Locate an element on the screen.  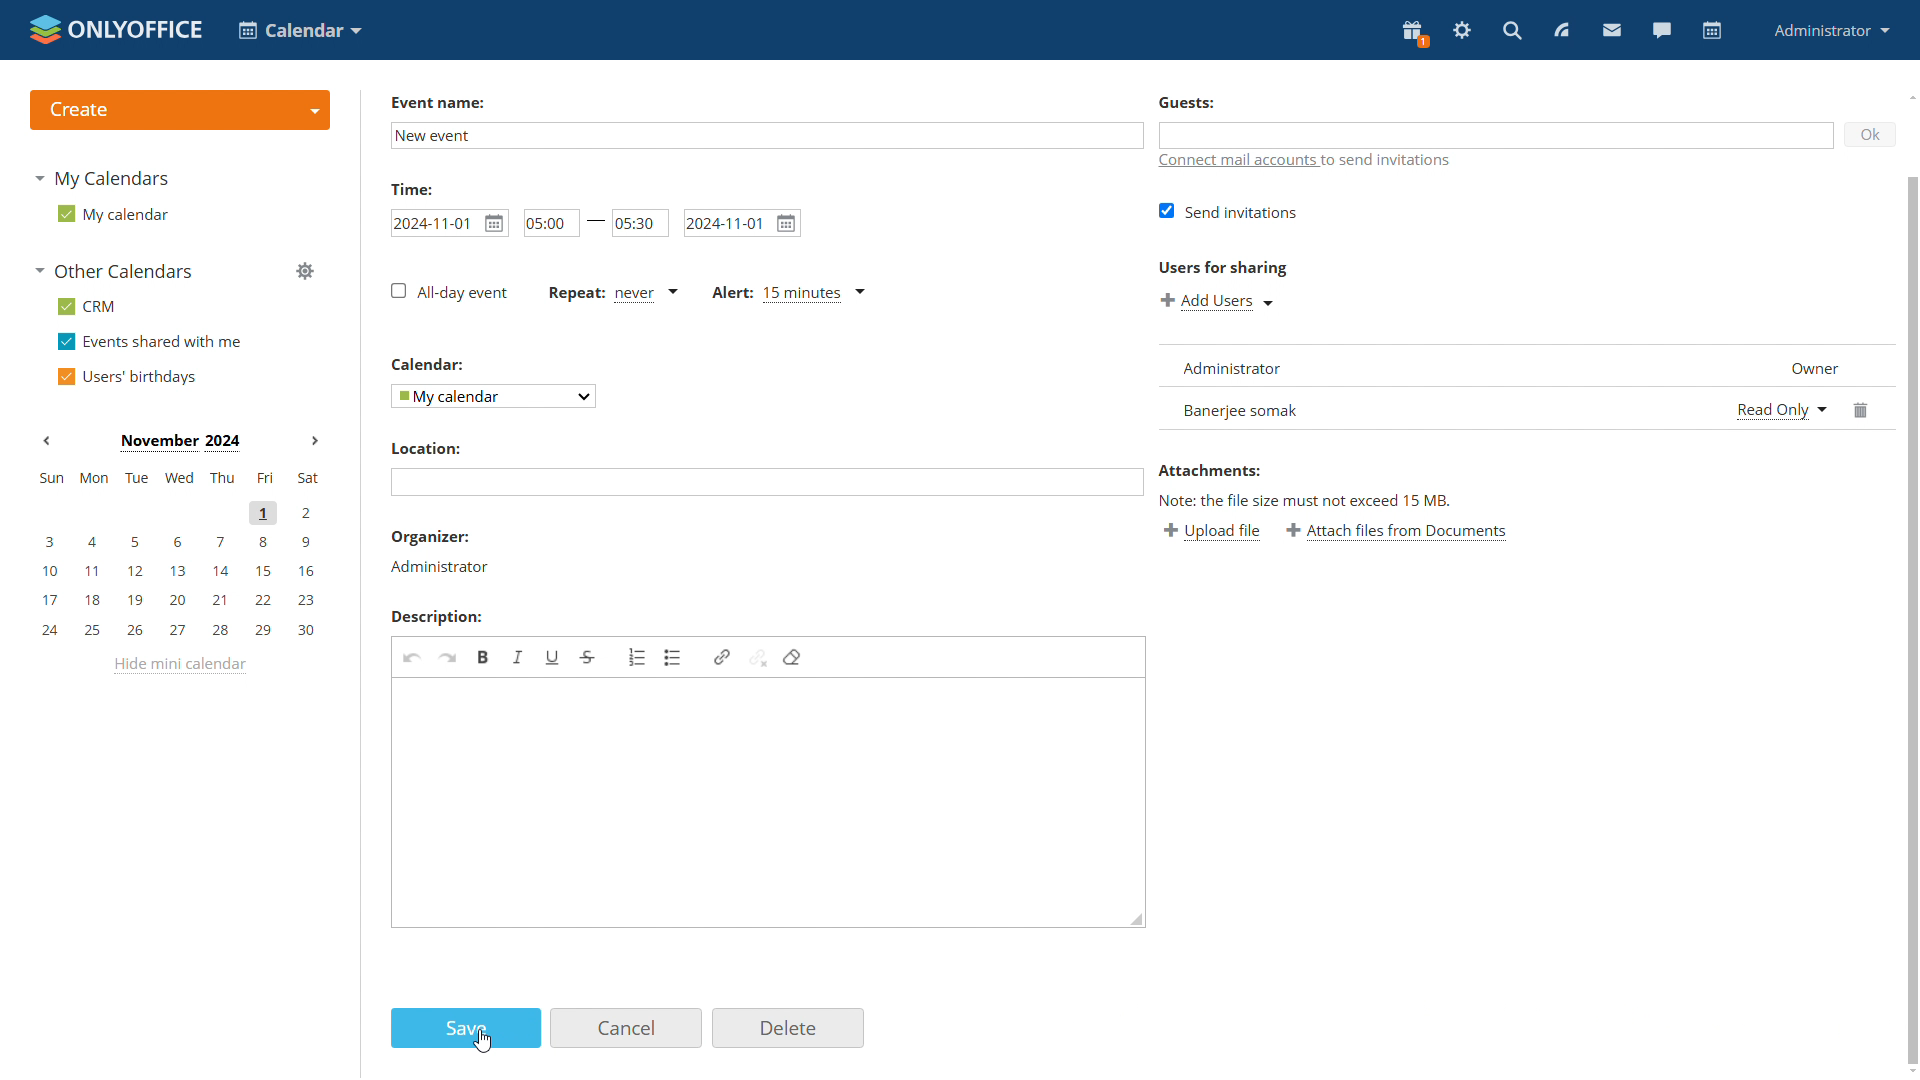
talk is located at coordinates (1661, 30).